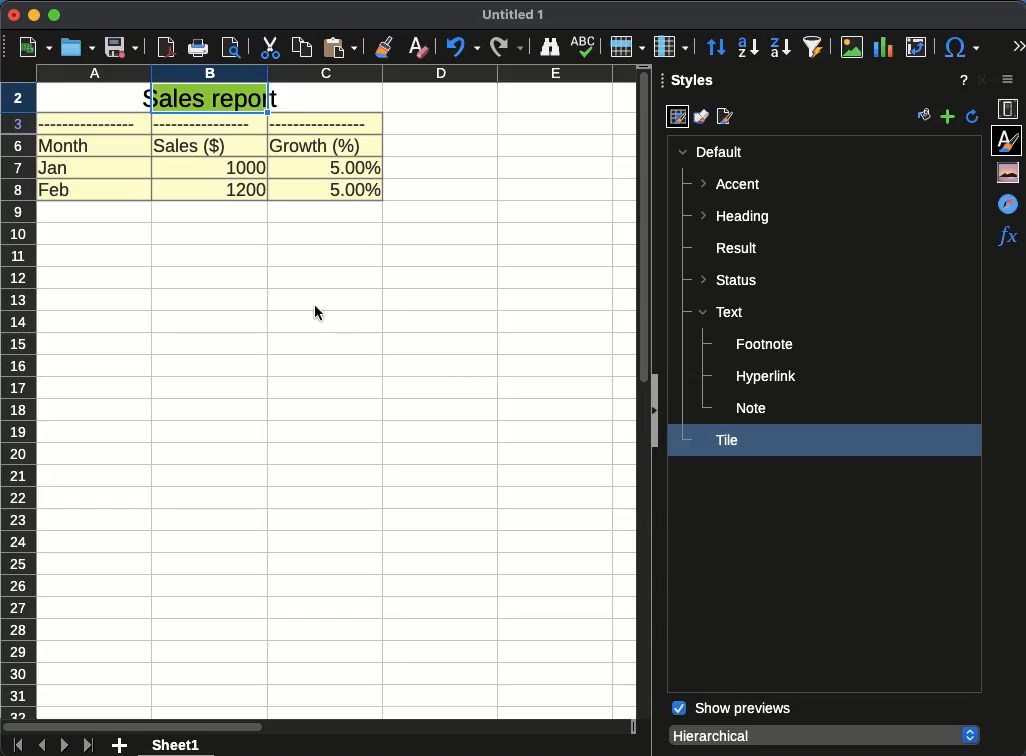 The width and height of the screenshot is (1026, 756). I want to click on 1200, so click(244, 192).